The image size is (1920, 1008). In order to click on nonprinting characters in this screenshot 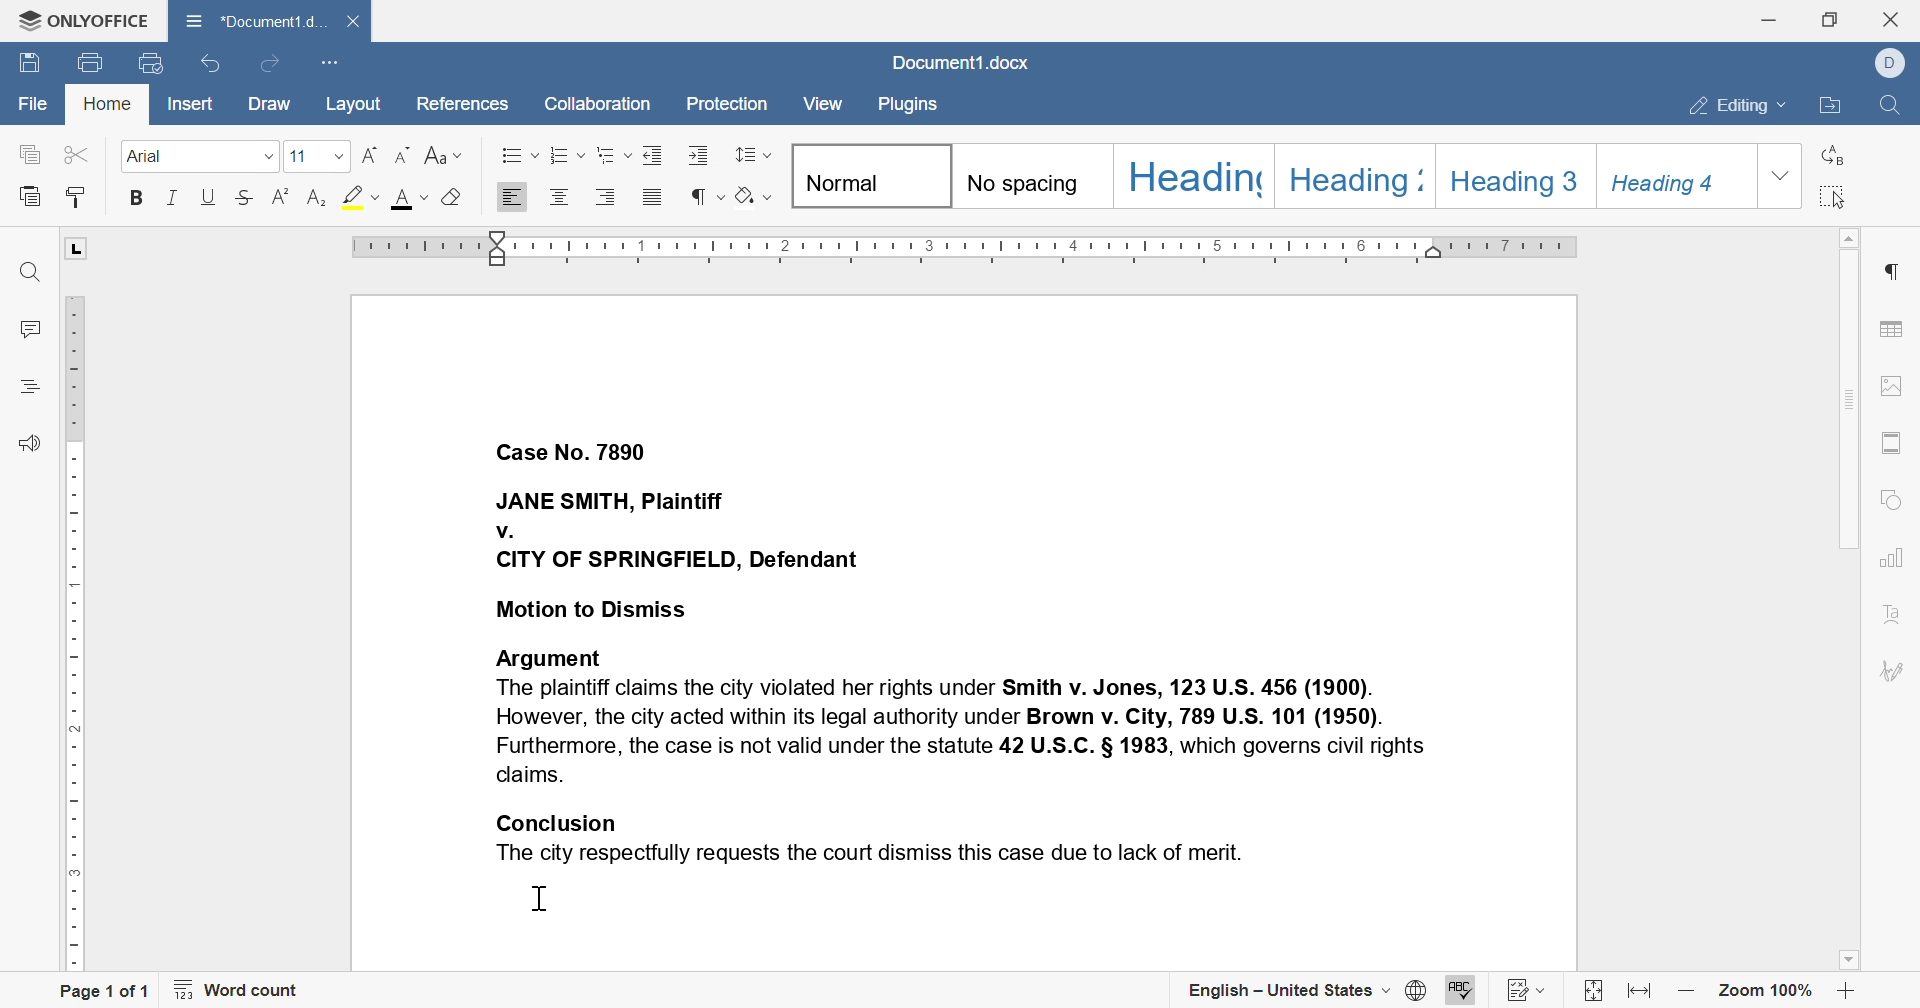, I will do `click(707, 194)`.